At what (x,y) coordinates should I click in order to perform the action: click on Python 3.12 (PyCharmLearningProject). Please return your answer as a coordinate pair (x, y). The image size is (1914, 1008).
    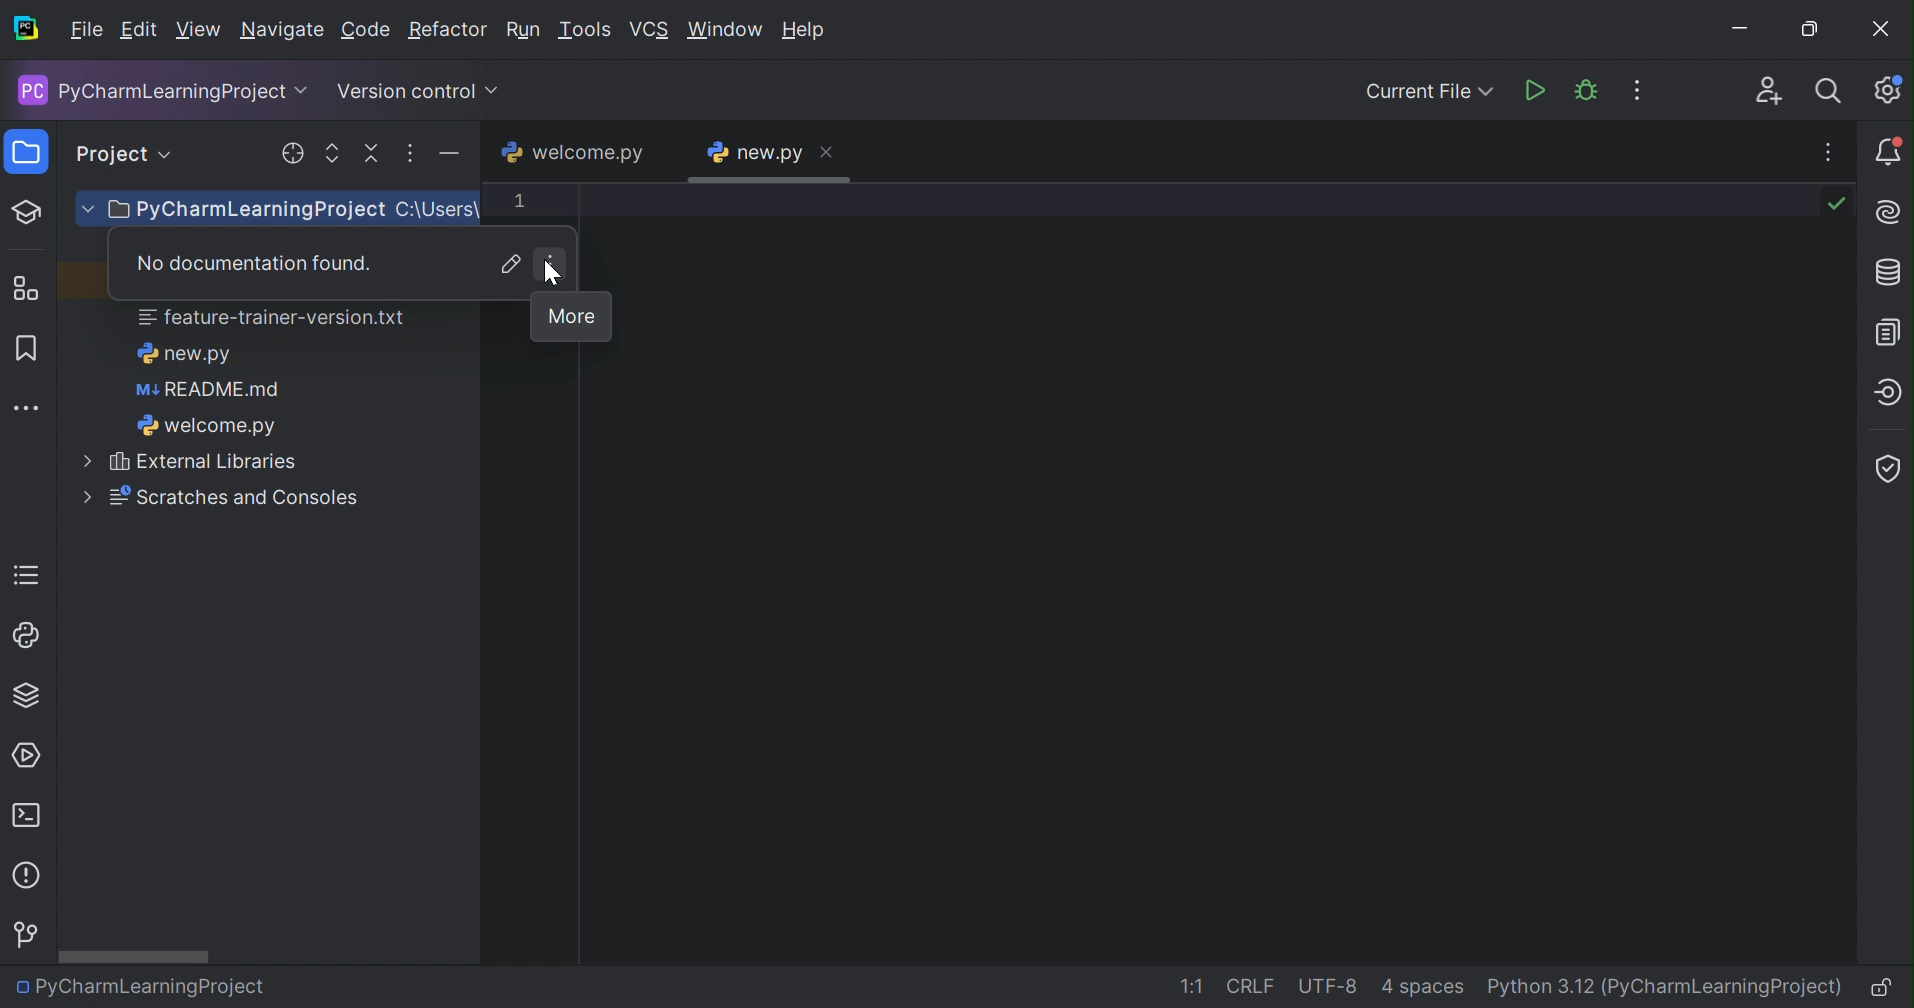
    Looking at the image, I should click on (1670, 986).